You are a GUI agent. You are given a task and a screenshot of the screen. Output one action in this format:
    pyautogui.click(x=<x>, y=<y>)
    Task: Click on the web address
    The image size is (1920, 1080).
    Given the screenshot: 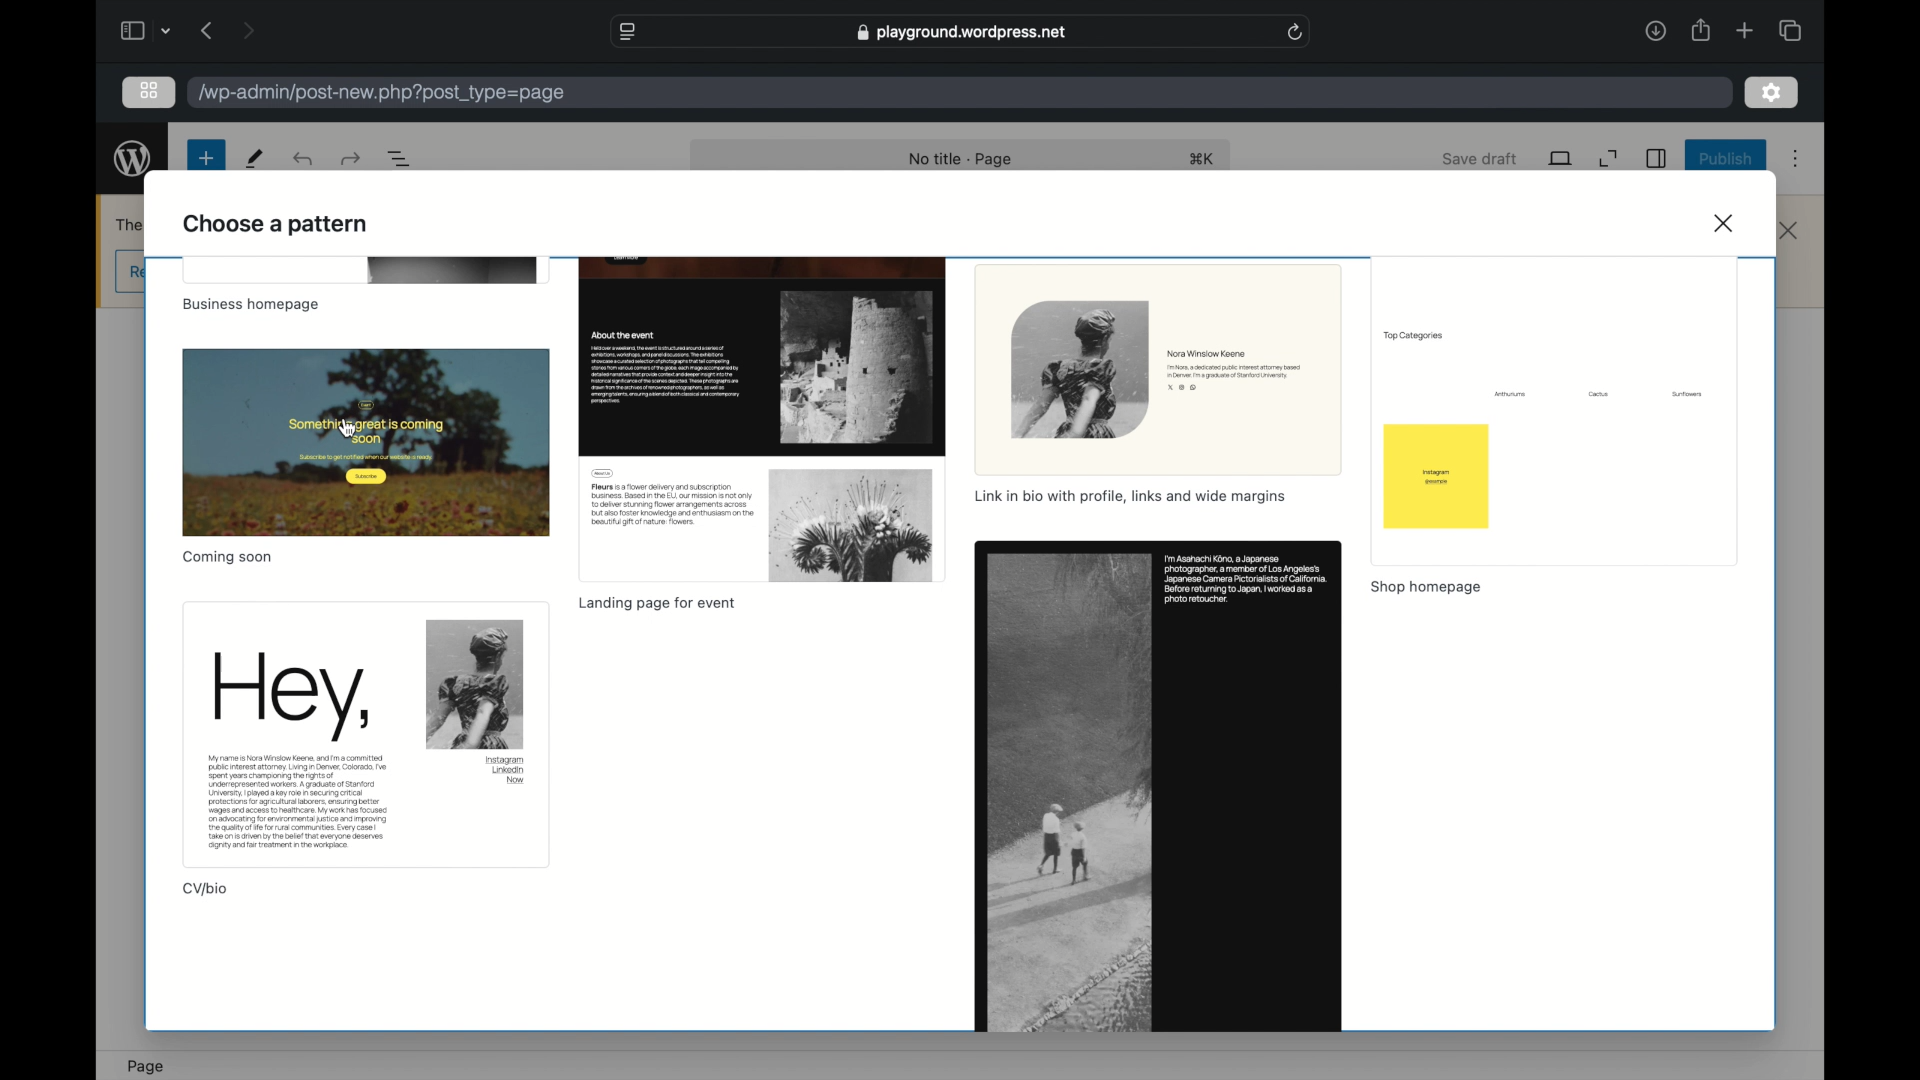 What is the action you would take?
    pyautogui.click(x=960, y=33)
    